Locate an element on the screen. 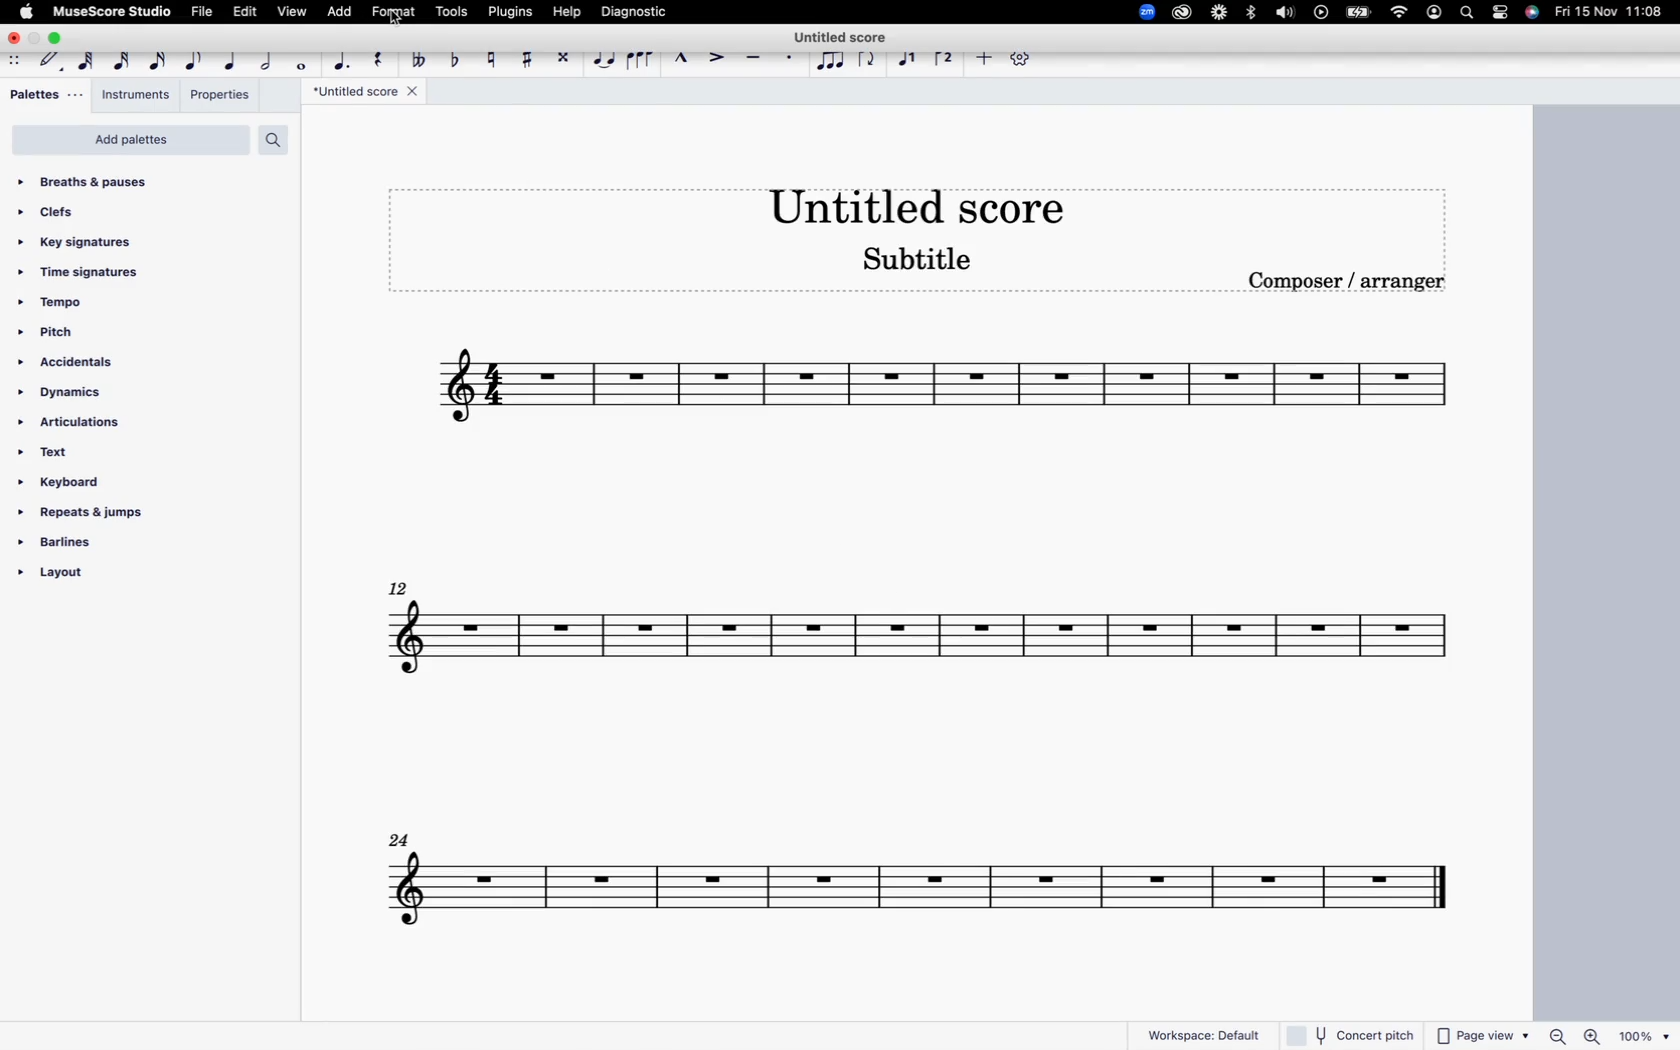  16th note is located at coordinates (156, 61).